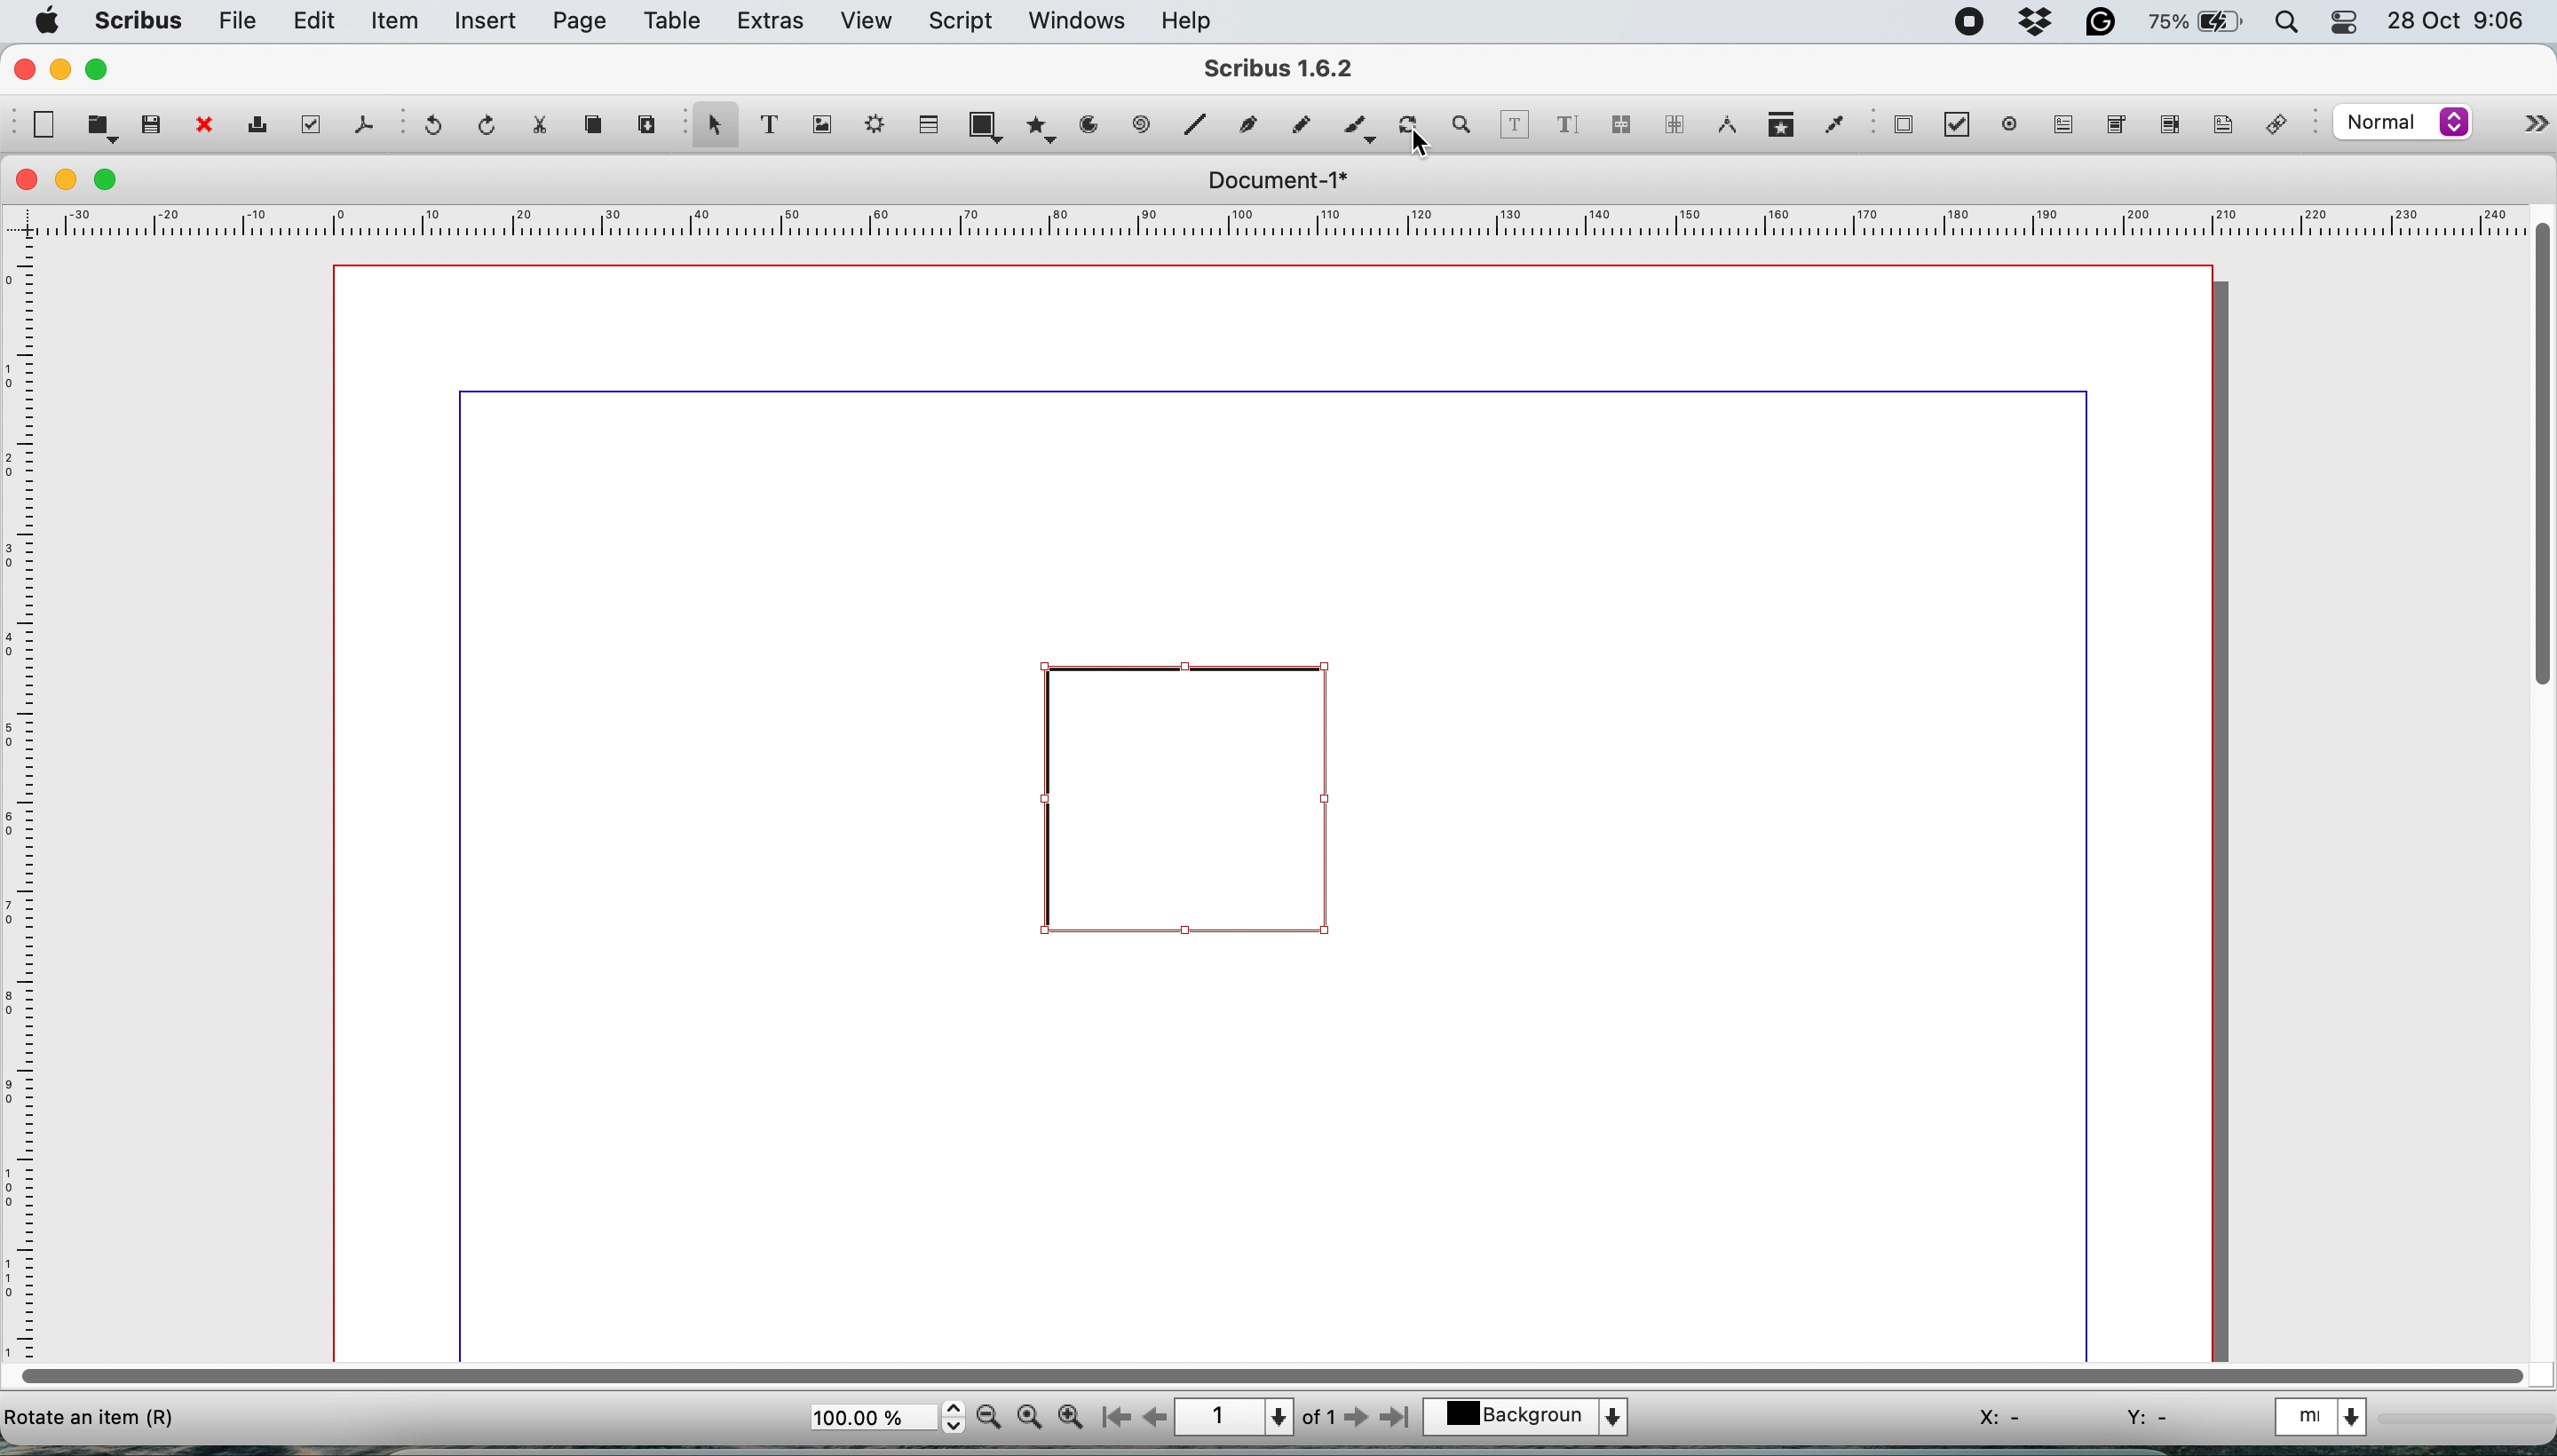  What do you see at coordinates (1199, 127) in the screenshot?
I see `spiral` at bounding box center [1199, 127].